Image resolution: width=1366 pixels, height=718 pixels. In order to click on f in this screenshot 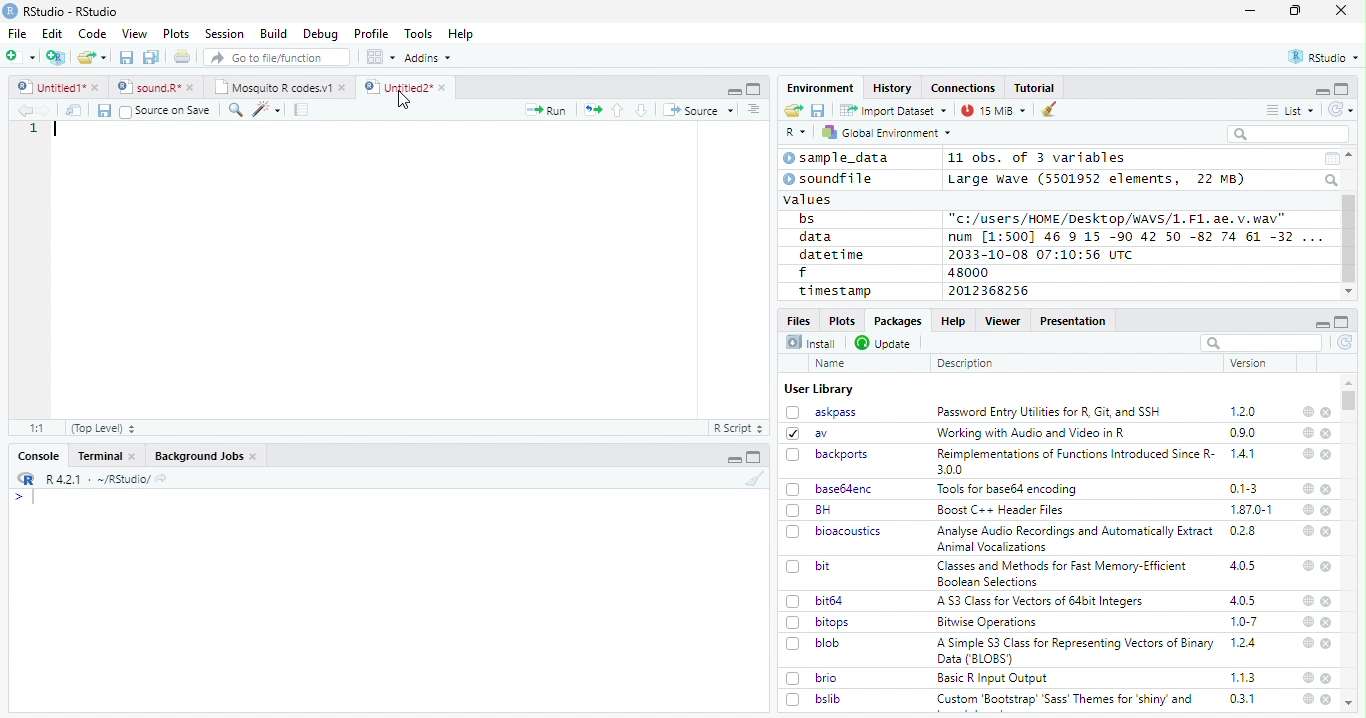, I will do `click(803, 273)`.